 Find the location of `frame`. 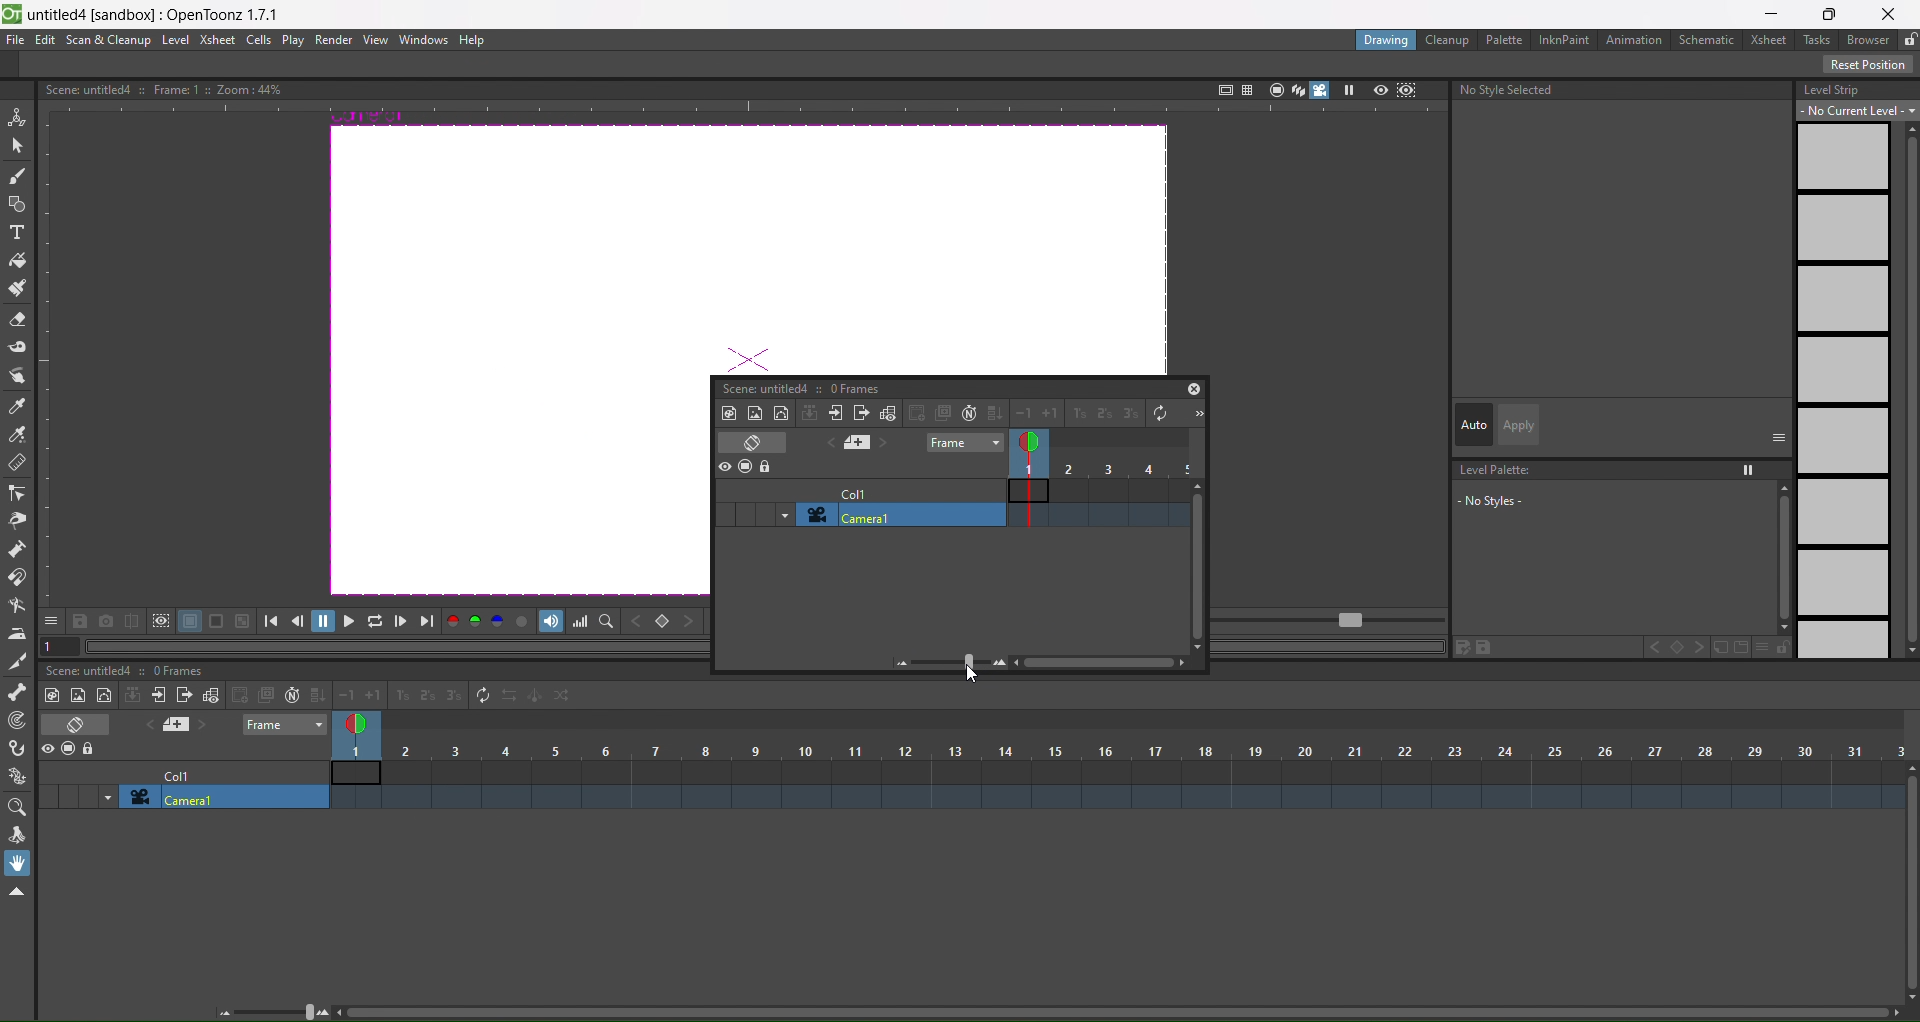

frame is located at coordinates (963, 443).